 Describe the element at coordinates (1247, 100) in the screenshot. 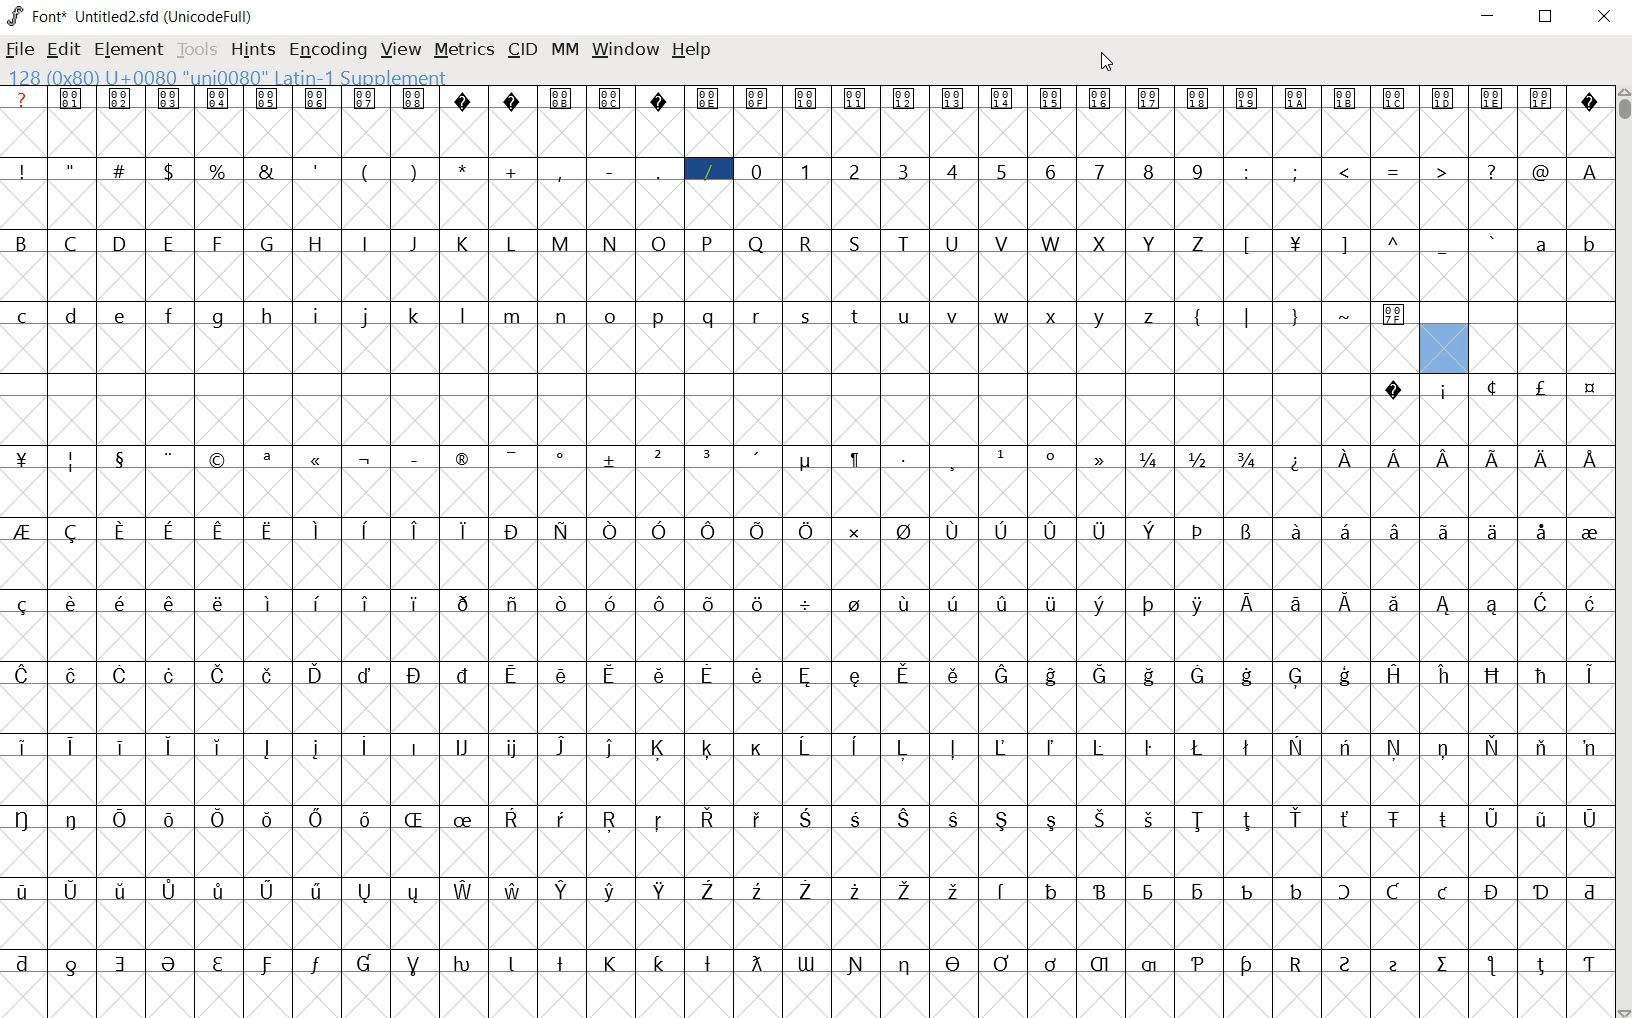

I see `glyph` at that location.